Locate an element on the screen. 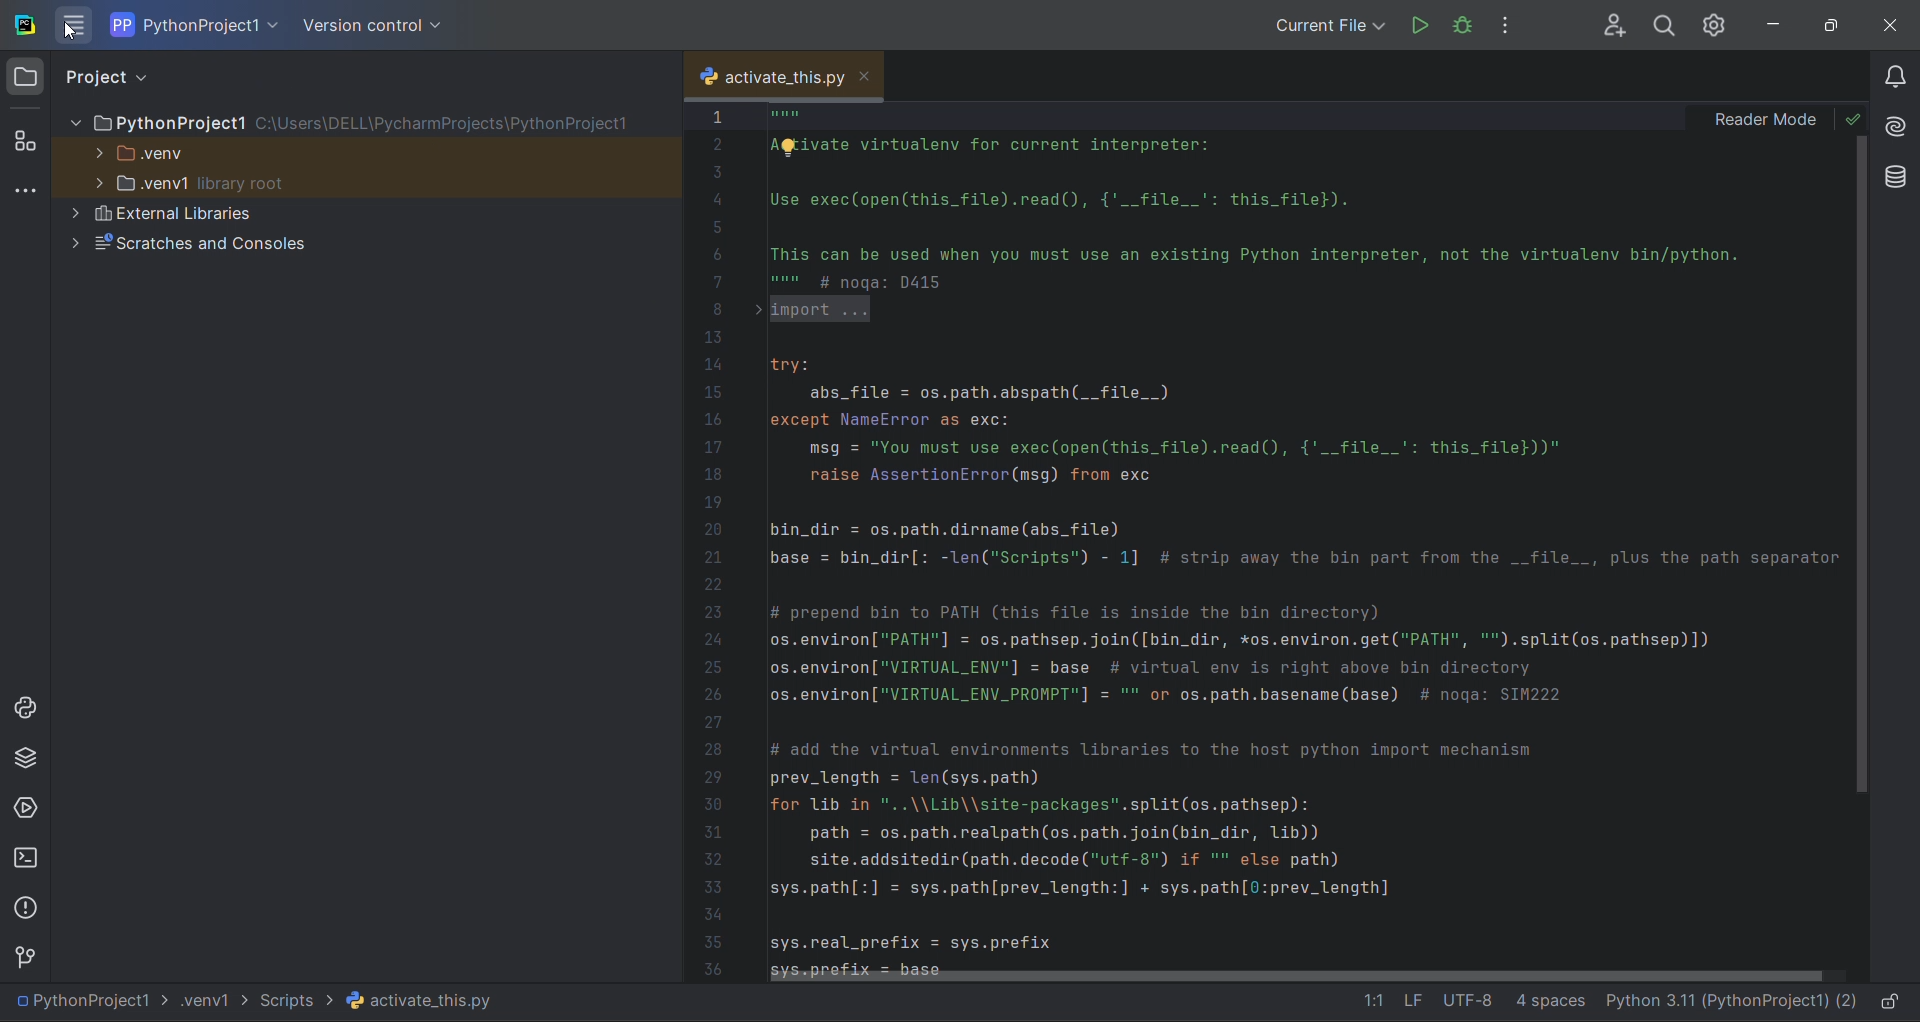 The height and width of the screenshot is (1022, 1920). External Libraries is located at coordinates (193, 218).